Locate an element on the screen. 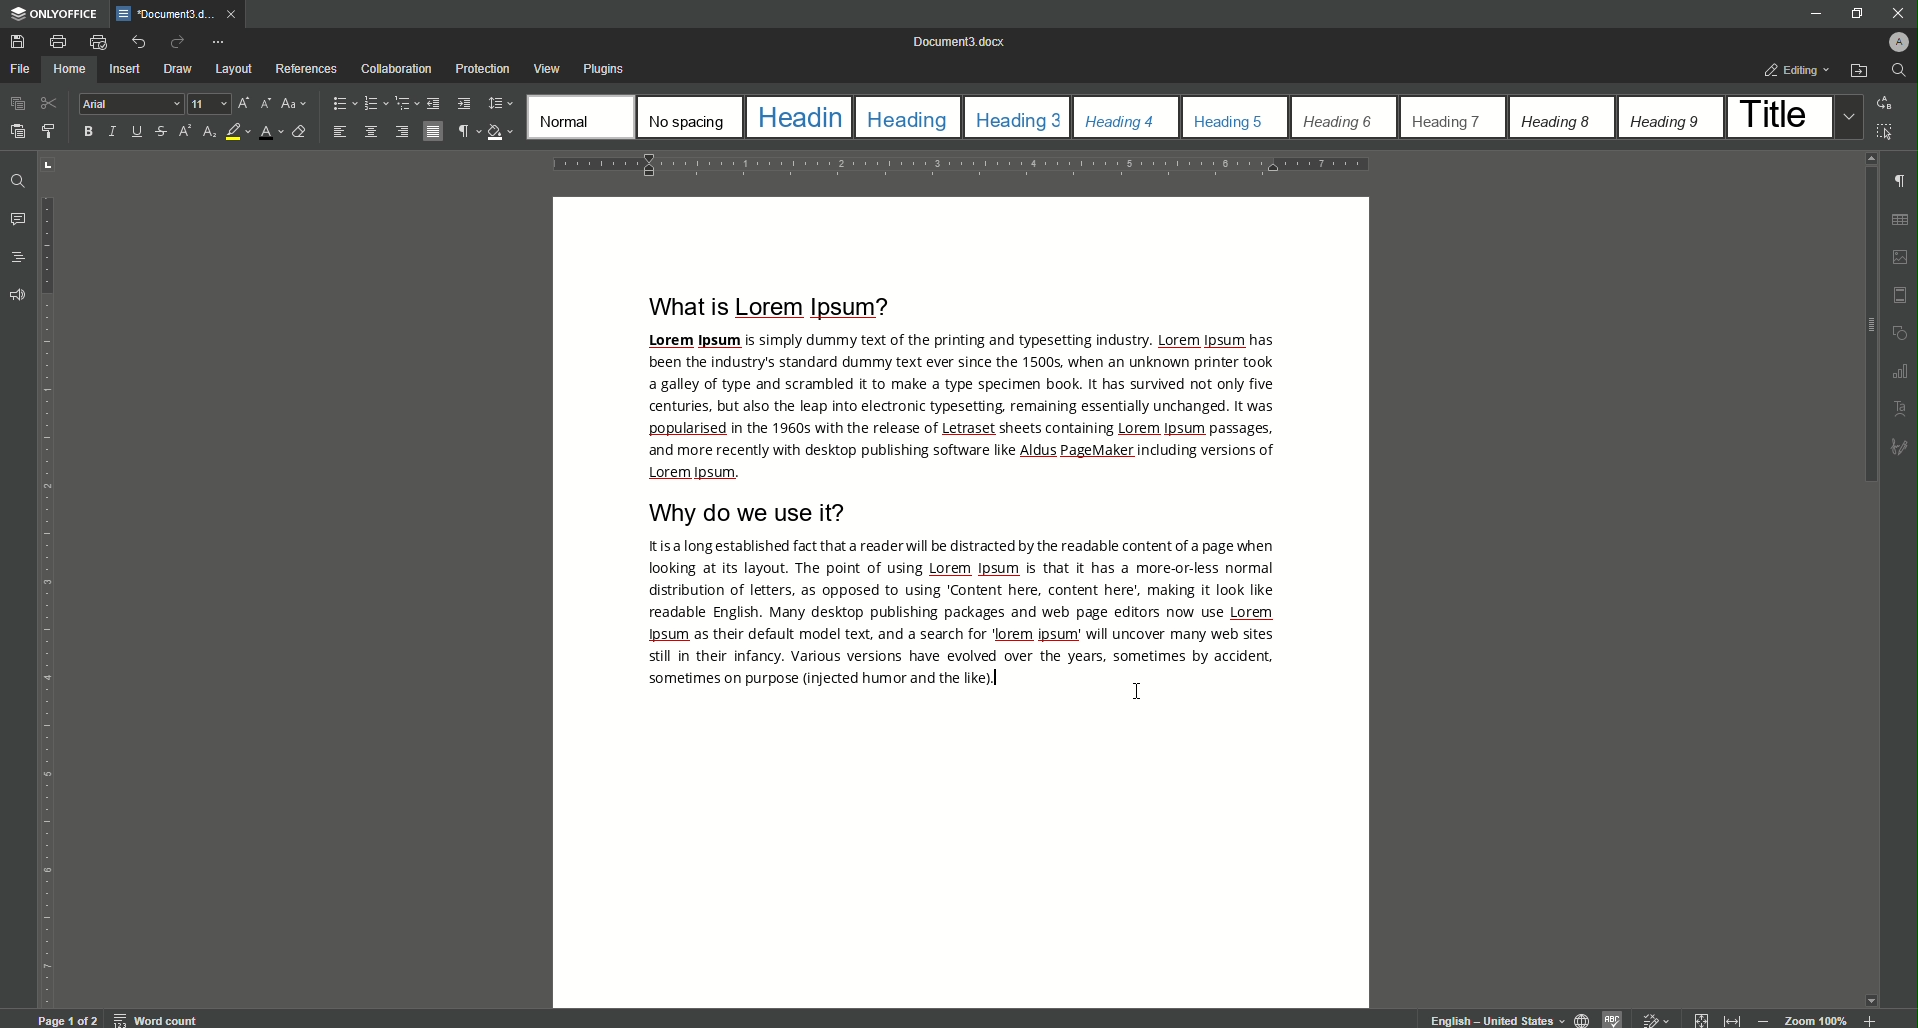 This screenshot has width=1918, height=1028. B is located at coordinates (85, 132).